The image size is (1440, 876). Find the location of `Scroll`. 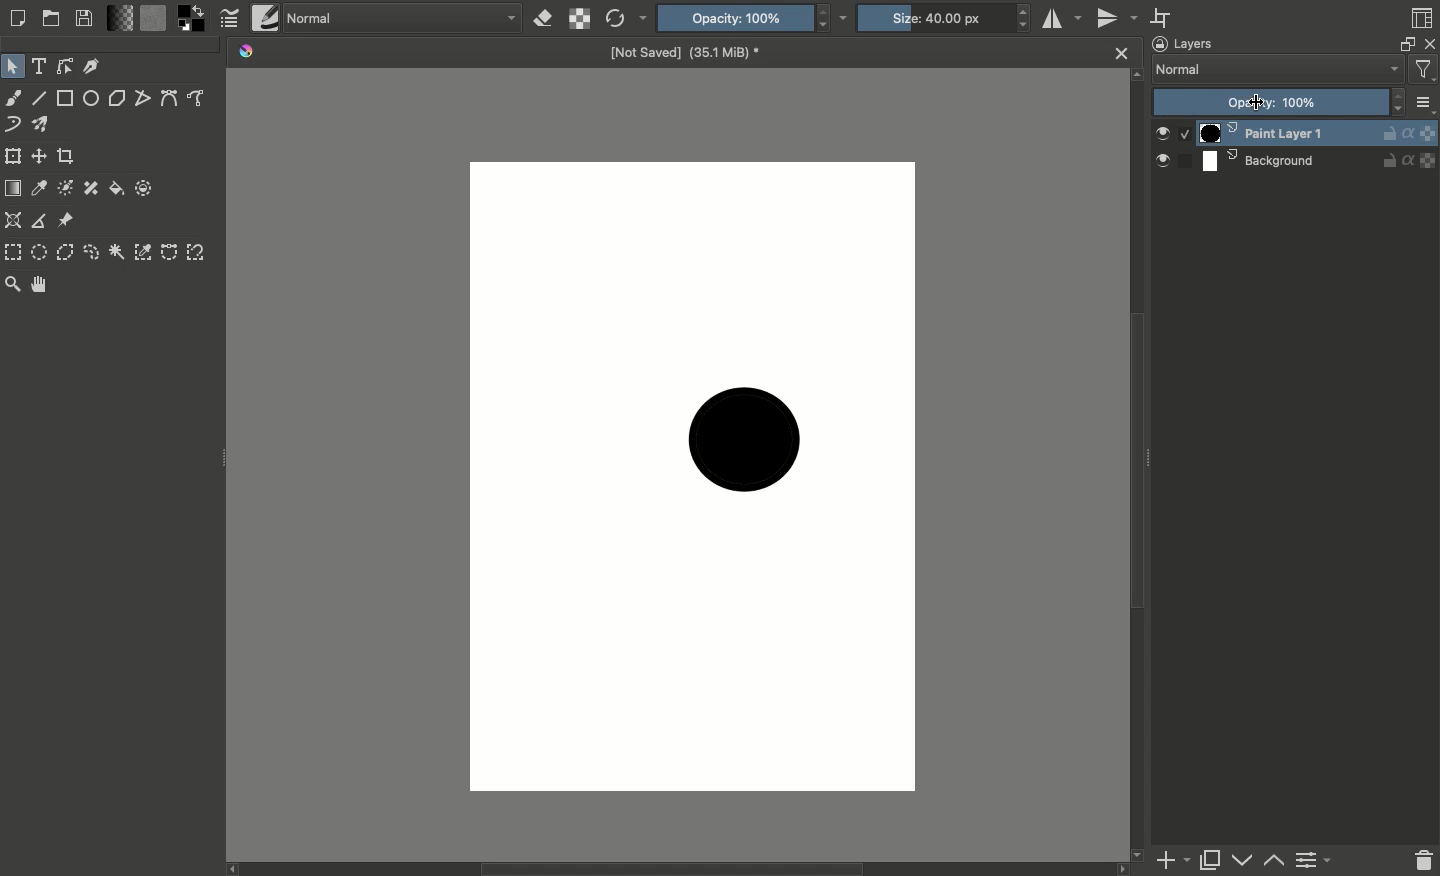

Scroll is located at coordinates (1140, 471).